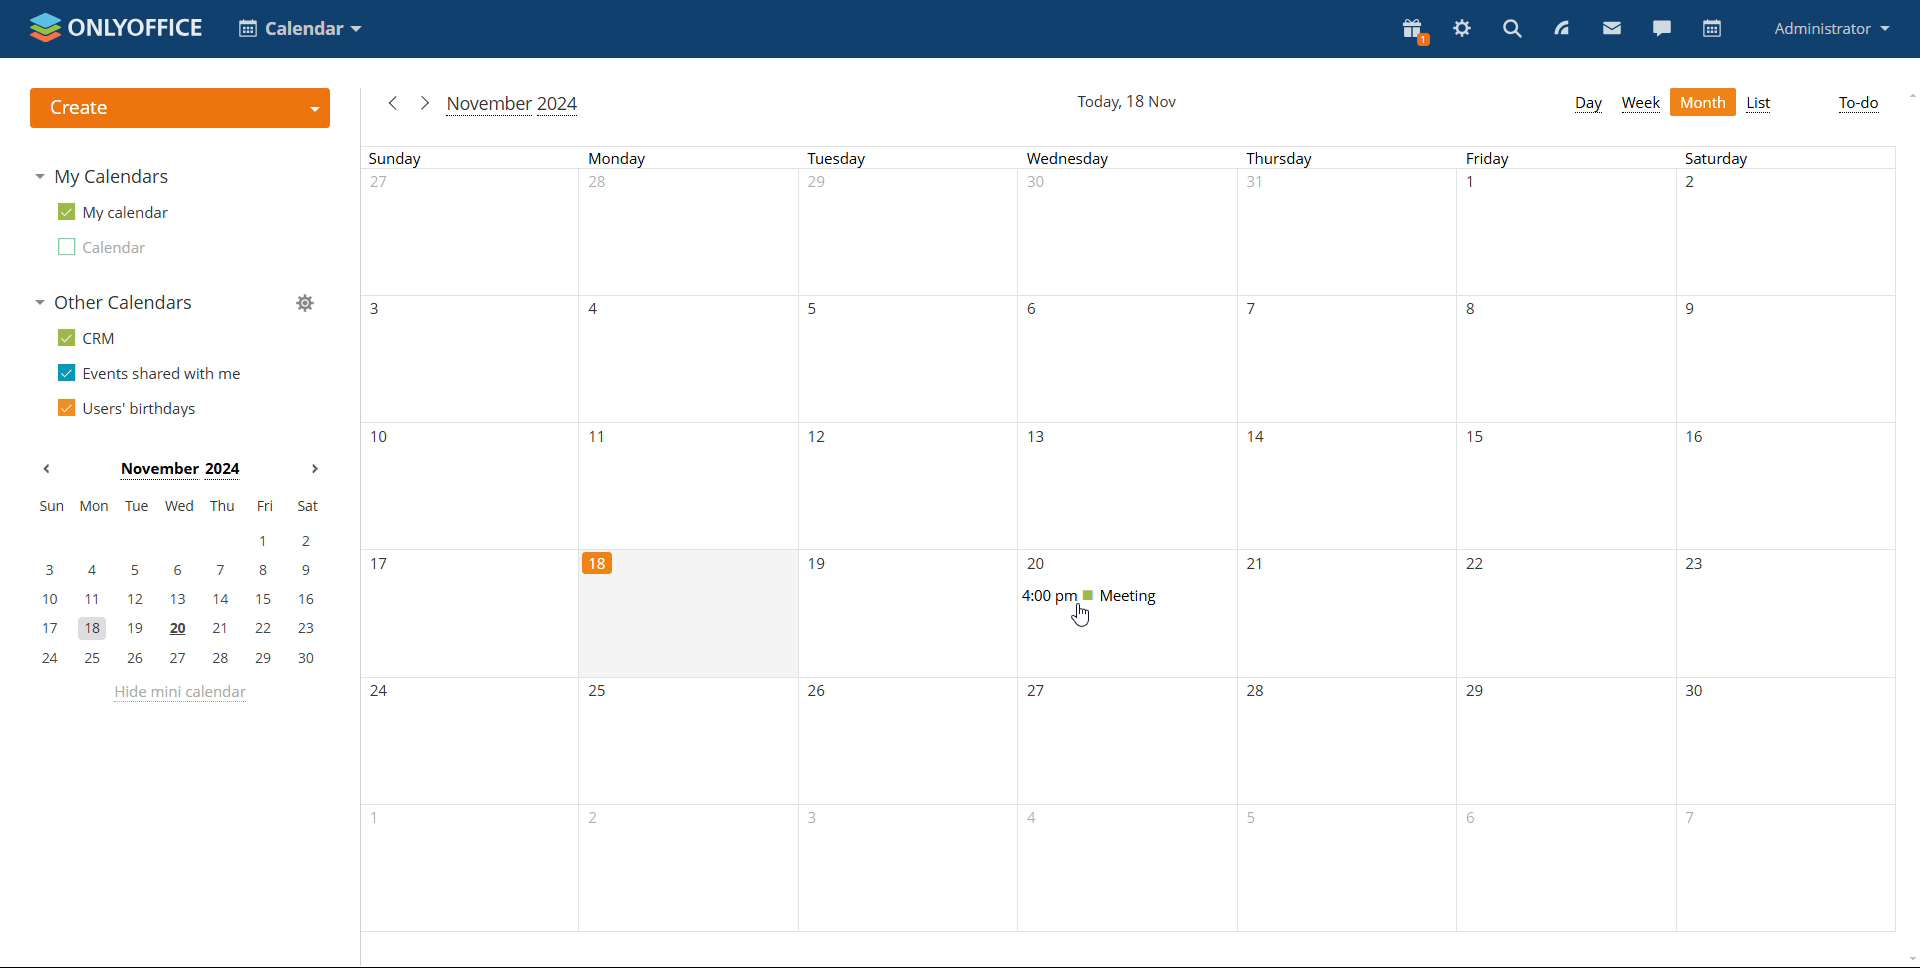 The height and width of the screenshot is (968, 1920). What do you see at coordinates (179, 583) in the screenshot?
I see `mini calendar` at bounding box center [179, 583].